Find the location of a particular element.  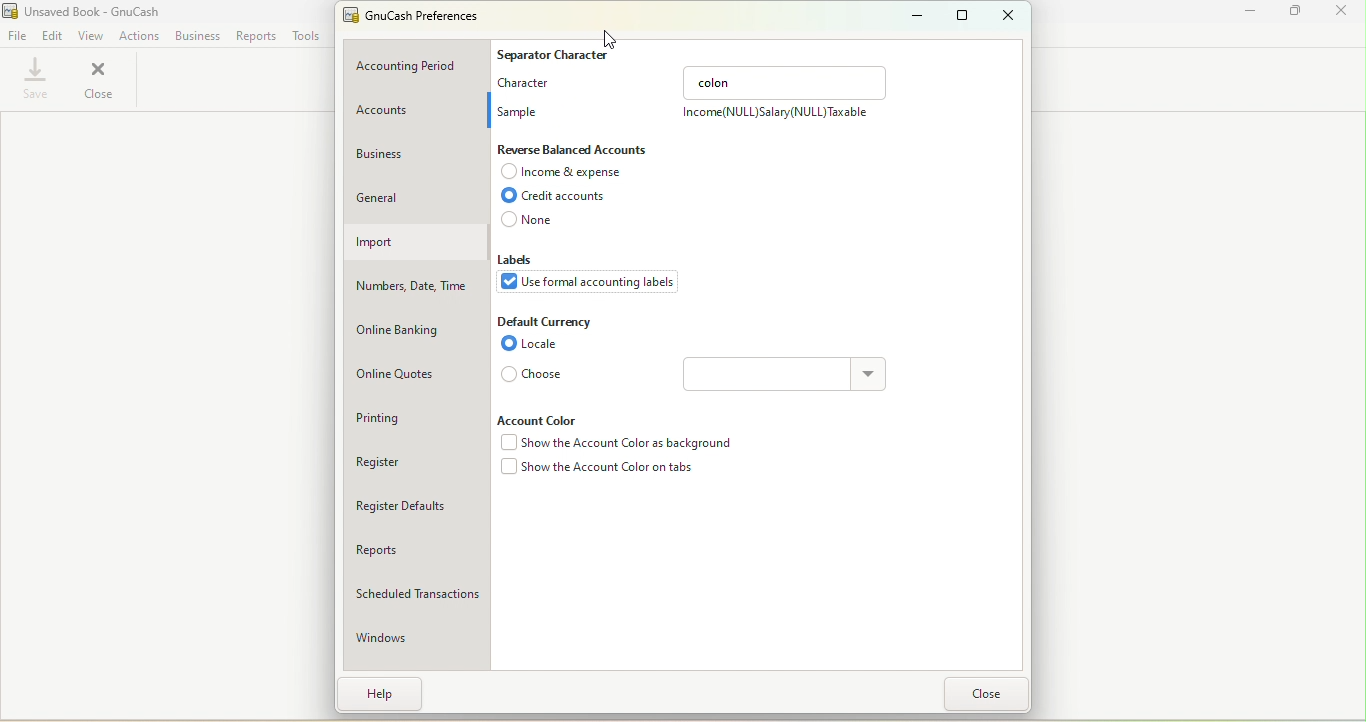

Tools is located at coordinates (307, 36).